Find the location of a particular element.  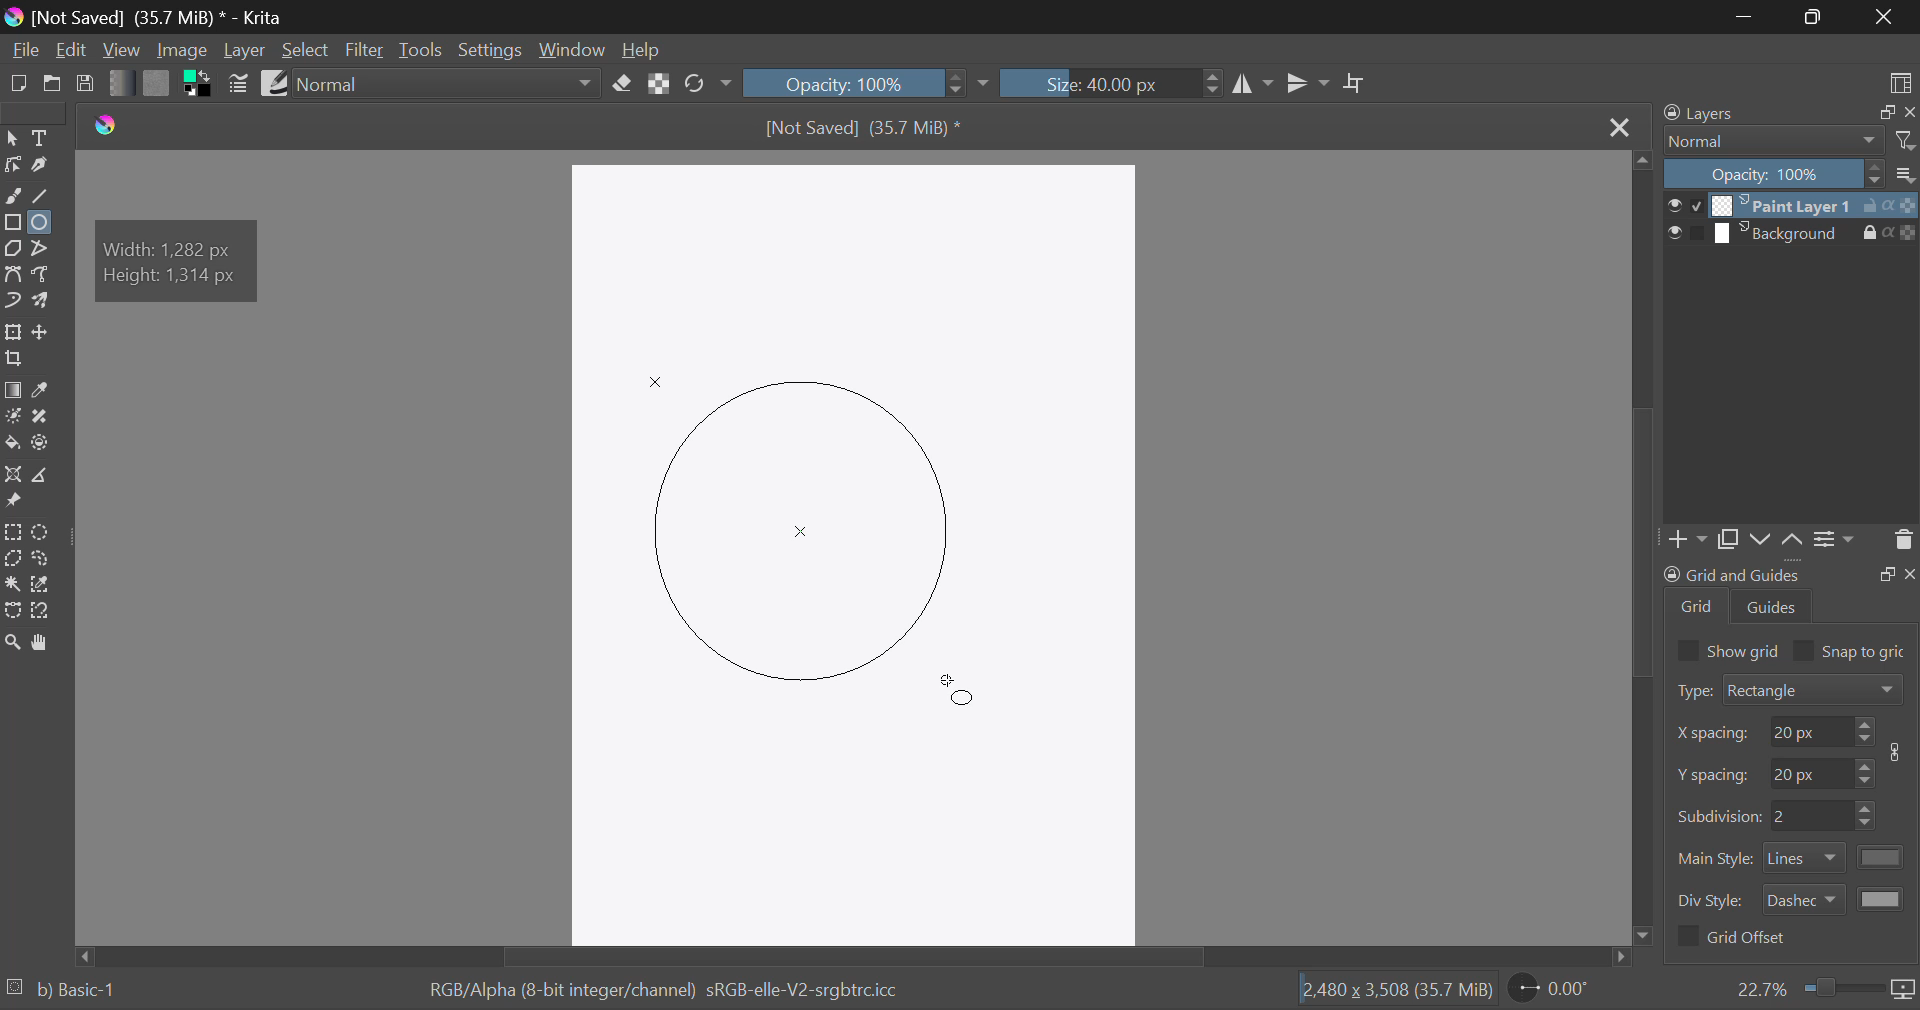

Close is located at coordinates (1885, 17).